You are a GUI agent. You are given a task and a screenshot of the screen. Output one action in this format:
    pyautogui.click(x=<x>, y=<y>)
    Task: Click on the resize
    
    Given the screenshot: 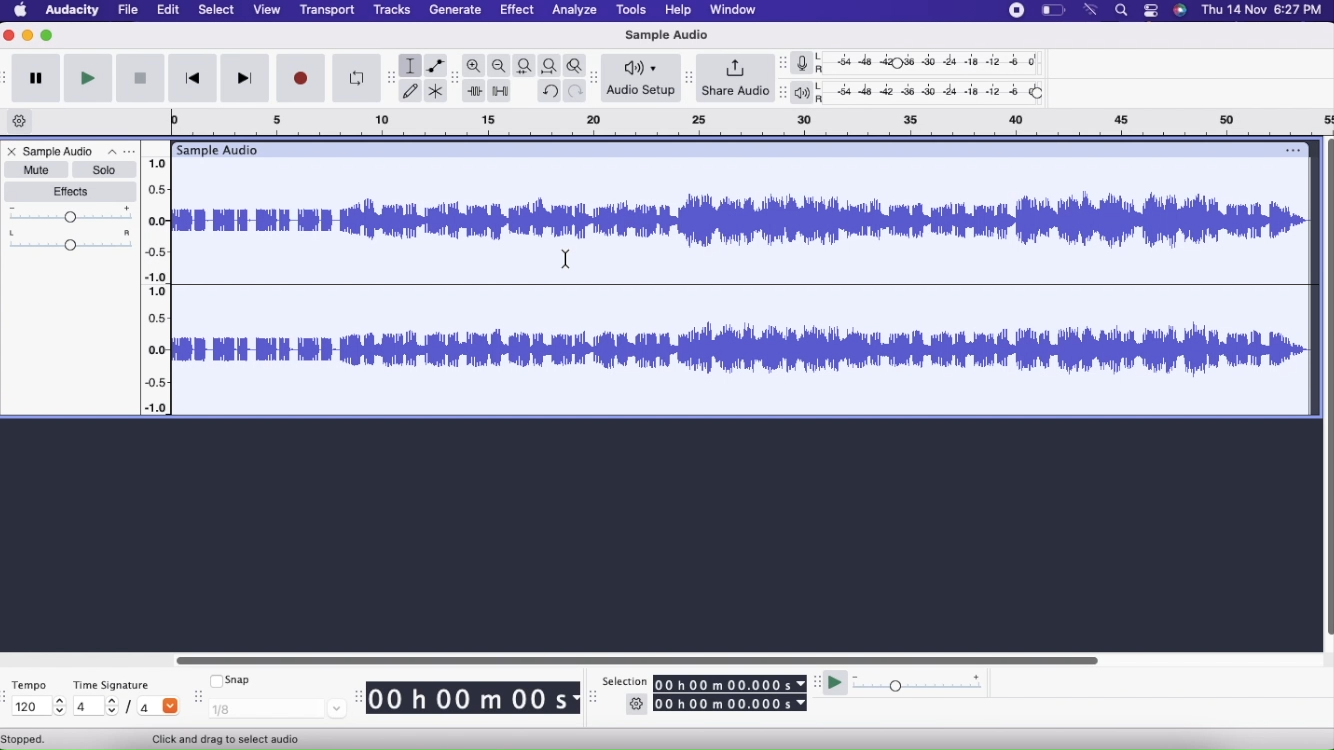 What is the action you would take?
    pyautogui.click(x=781, y=91)
    